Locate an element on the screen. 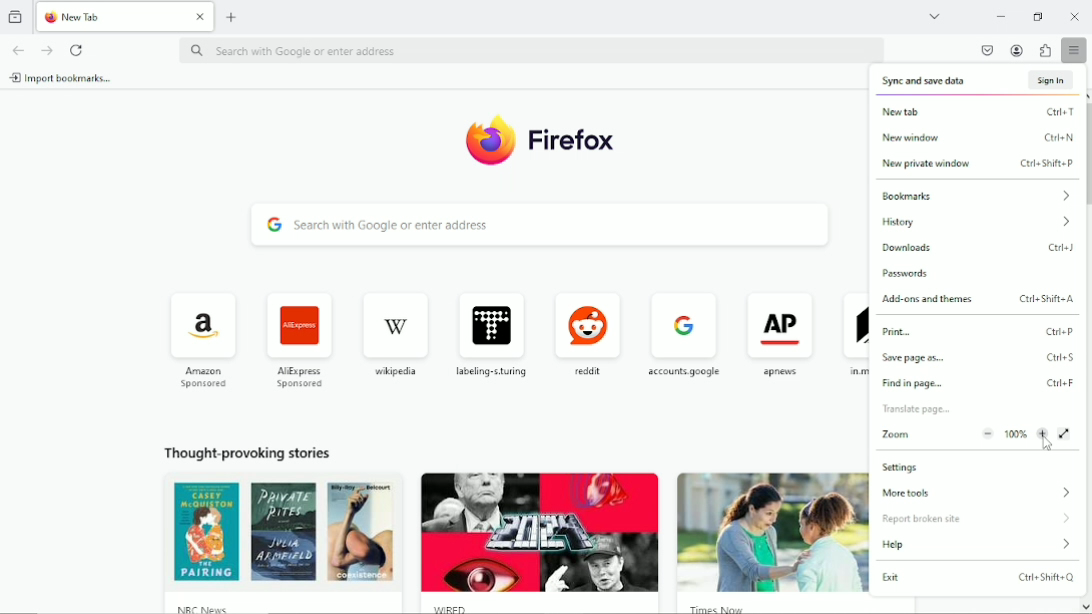 Image resolution: width=1092 pixels, height=614 pixels. Minimize is located at coordinates (1000, 16).